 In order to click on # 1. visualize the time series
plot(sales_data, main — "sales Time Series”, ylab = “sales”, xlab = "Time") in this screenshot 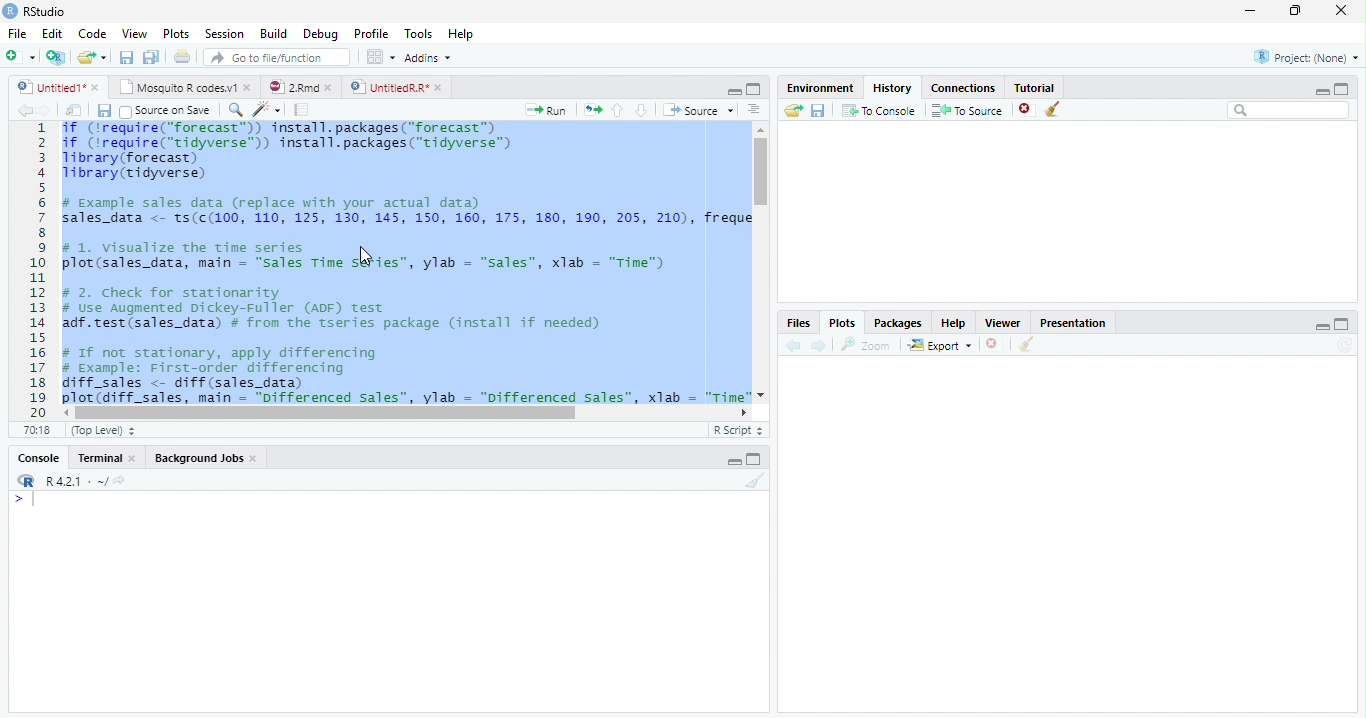, I will do `click(363, 255)`.